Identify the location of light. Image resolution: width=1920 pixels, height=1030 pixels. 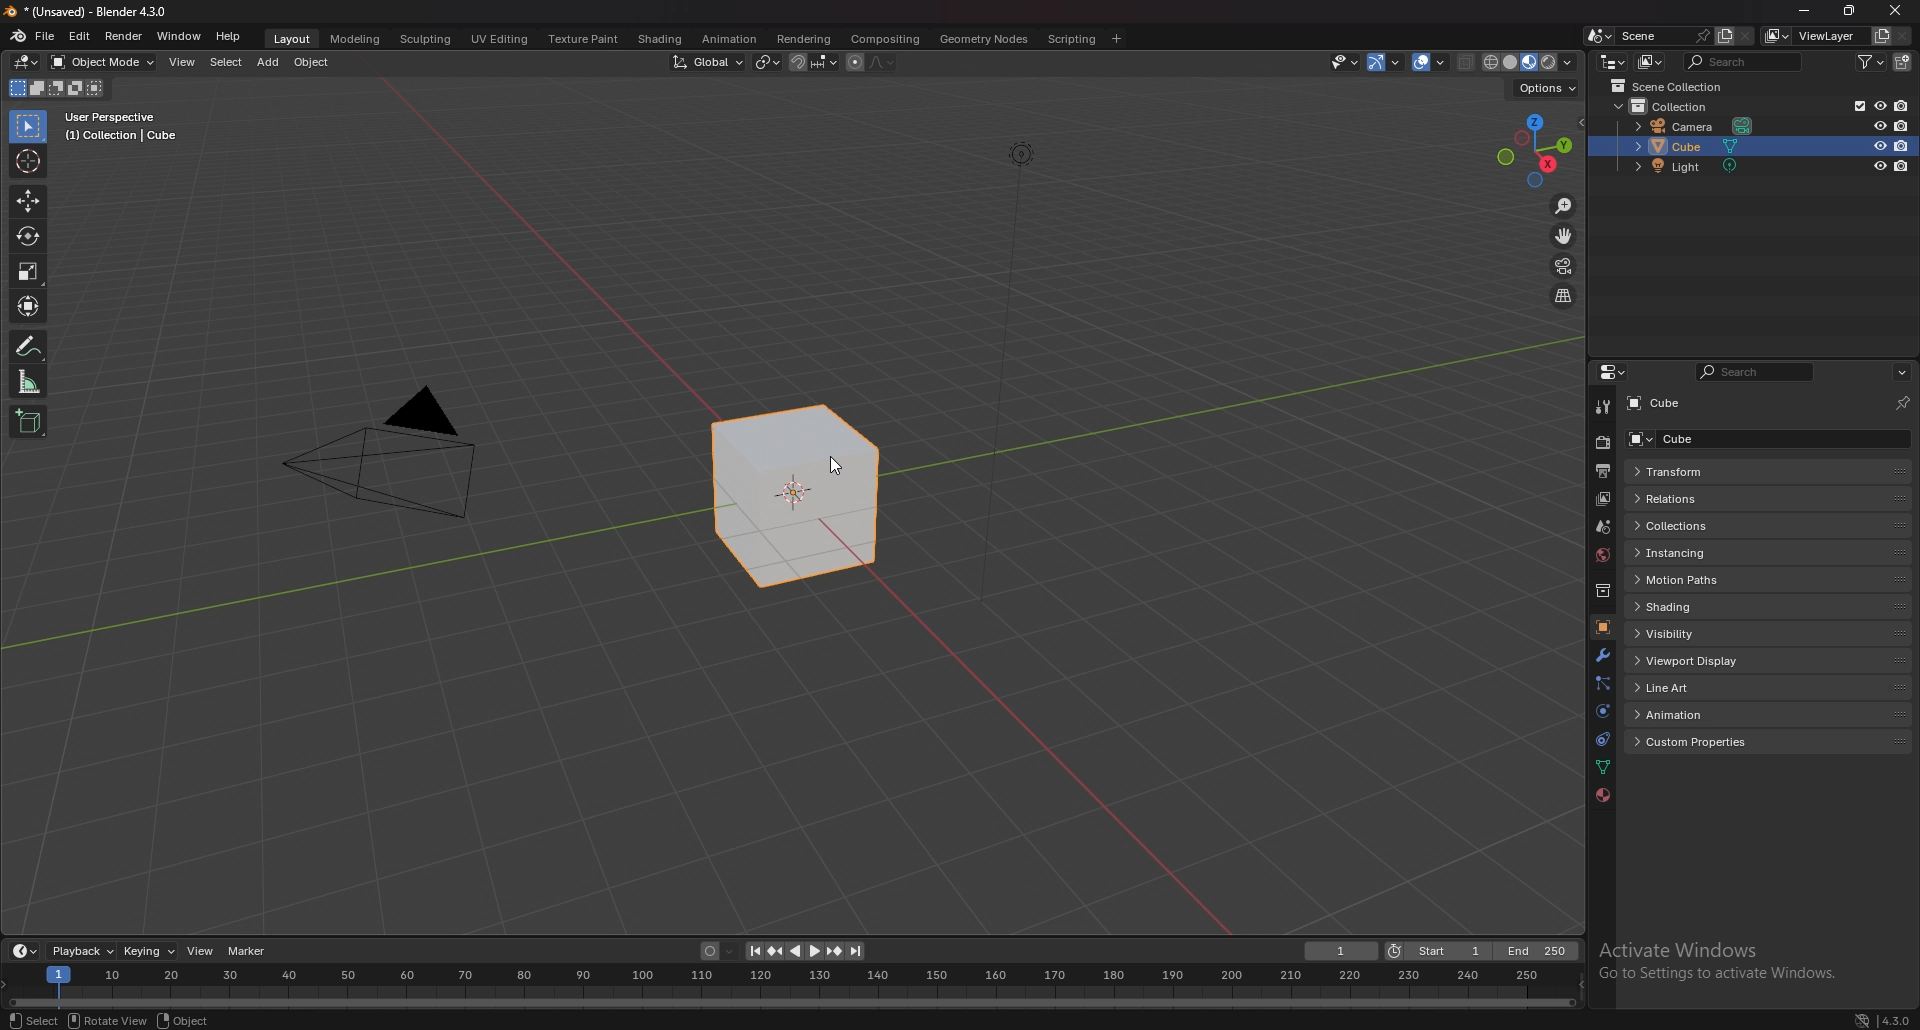
(1691, 166).